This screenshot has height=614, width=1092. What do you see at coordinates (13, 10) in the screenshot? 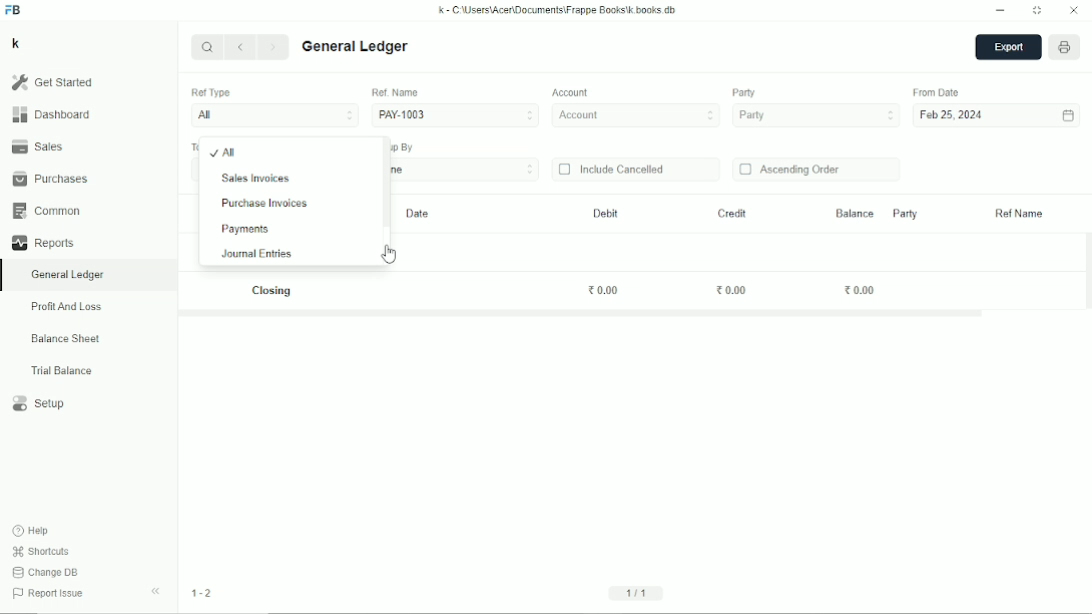
I see `FB` at bounding box center [13, 10].